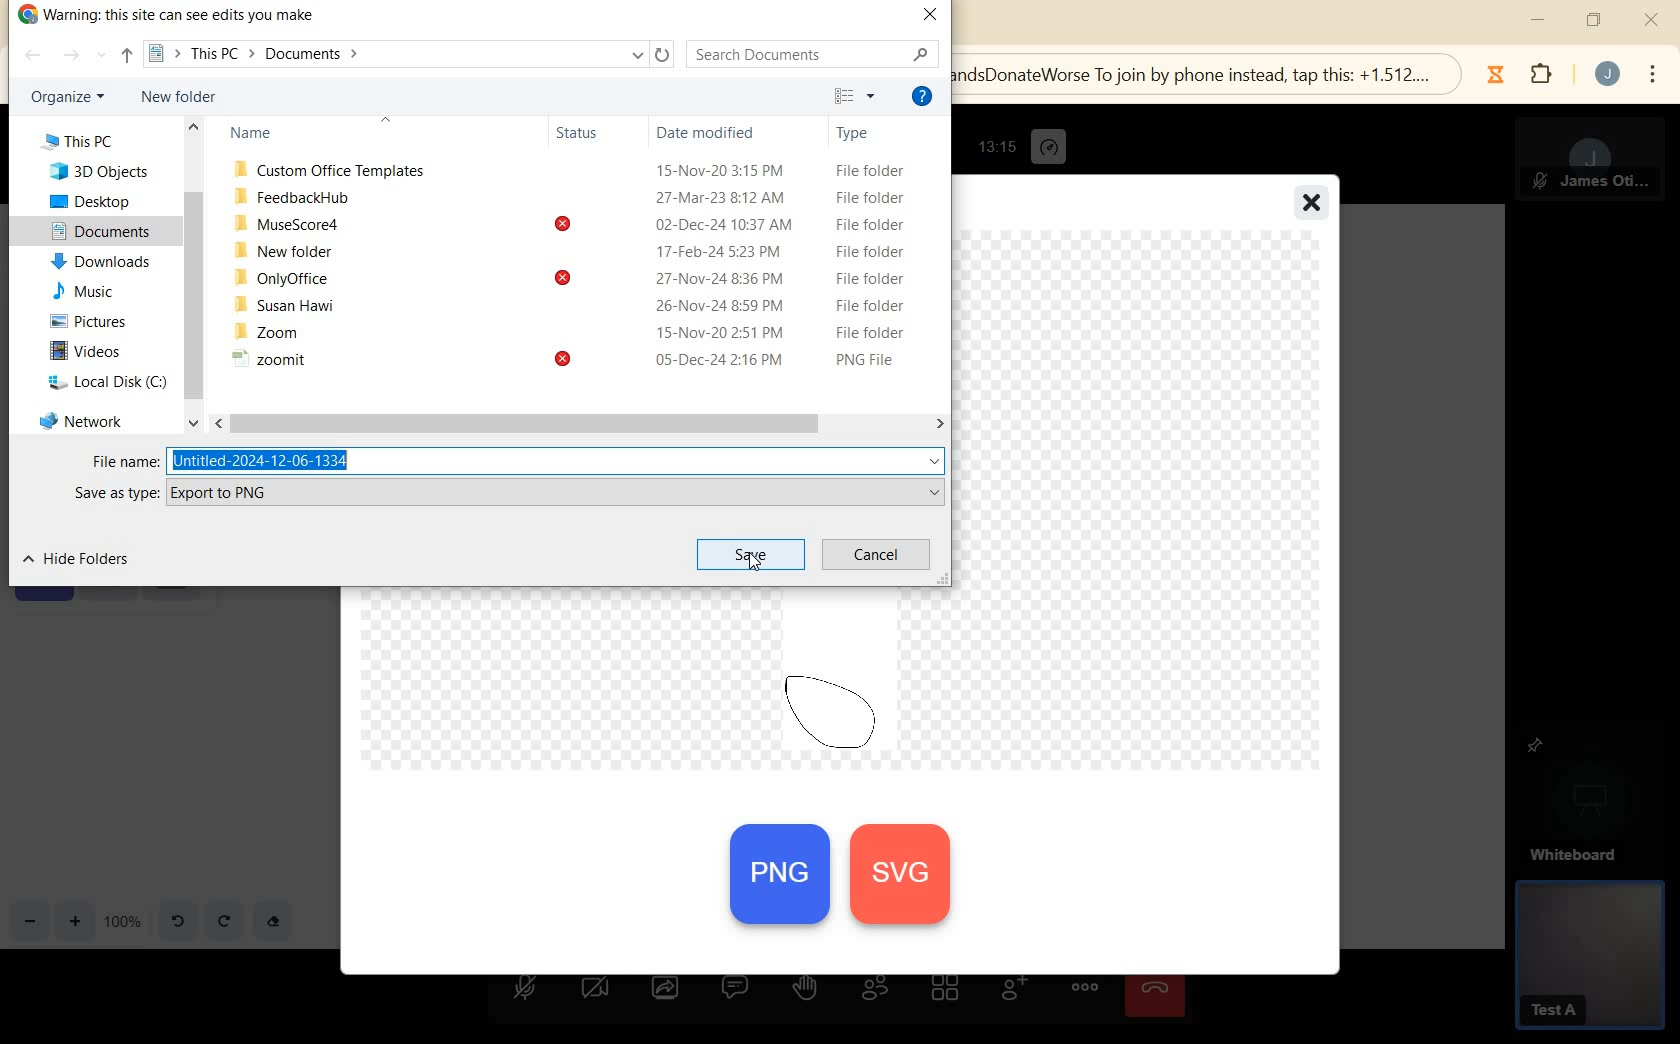 The height and width of the screenshot is (1044, 1680). What do you see at coordinates (104, 233) in the screenshot?
I see `documents` at bounding box center [104, 233].